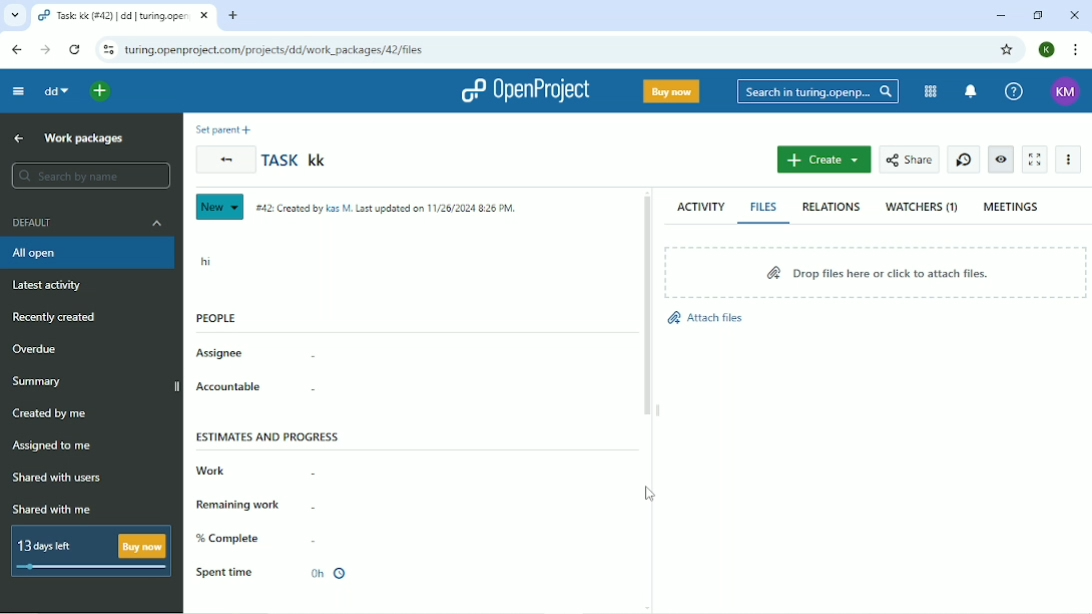  Describe the element at coordinates (698, 207) in the screenshot. I see `ACTIVITY` at that location.